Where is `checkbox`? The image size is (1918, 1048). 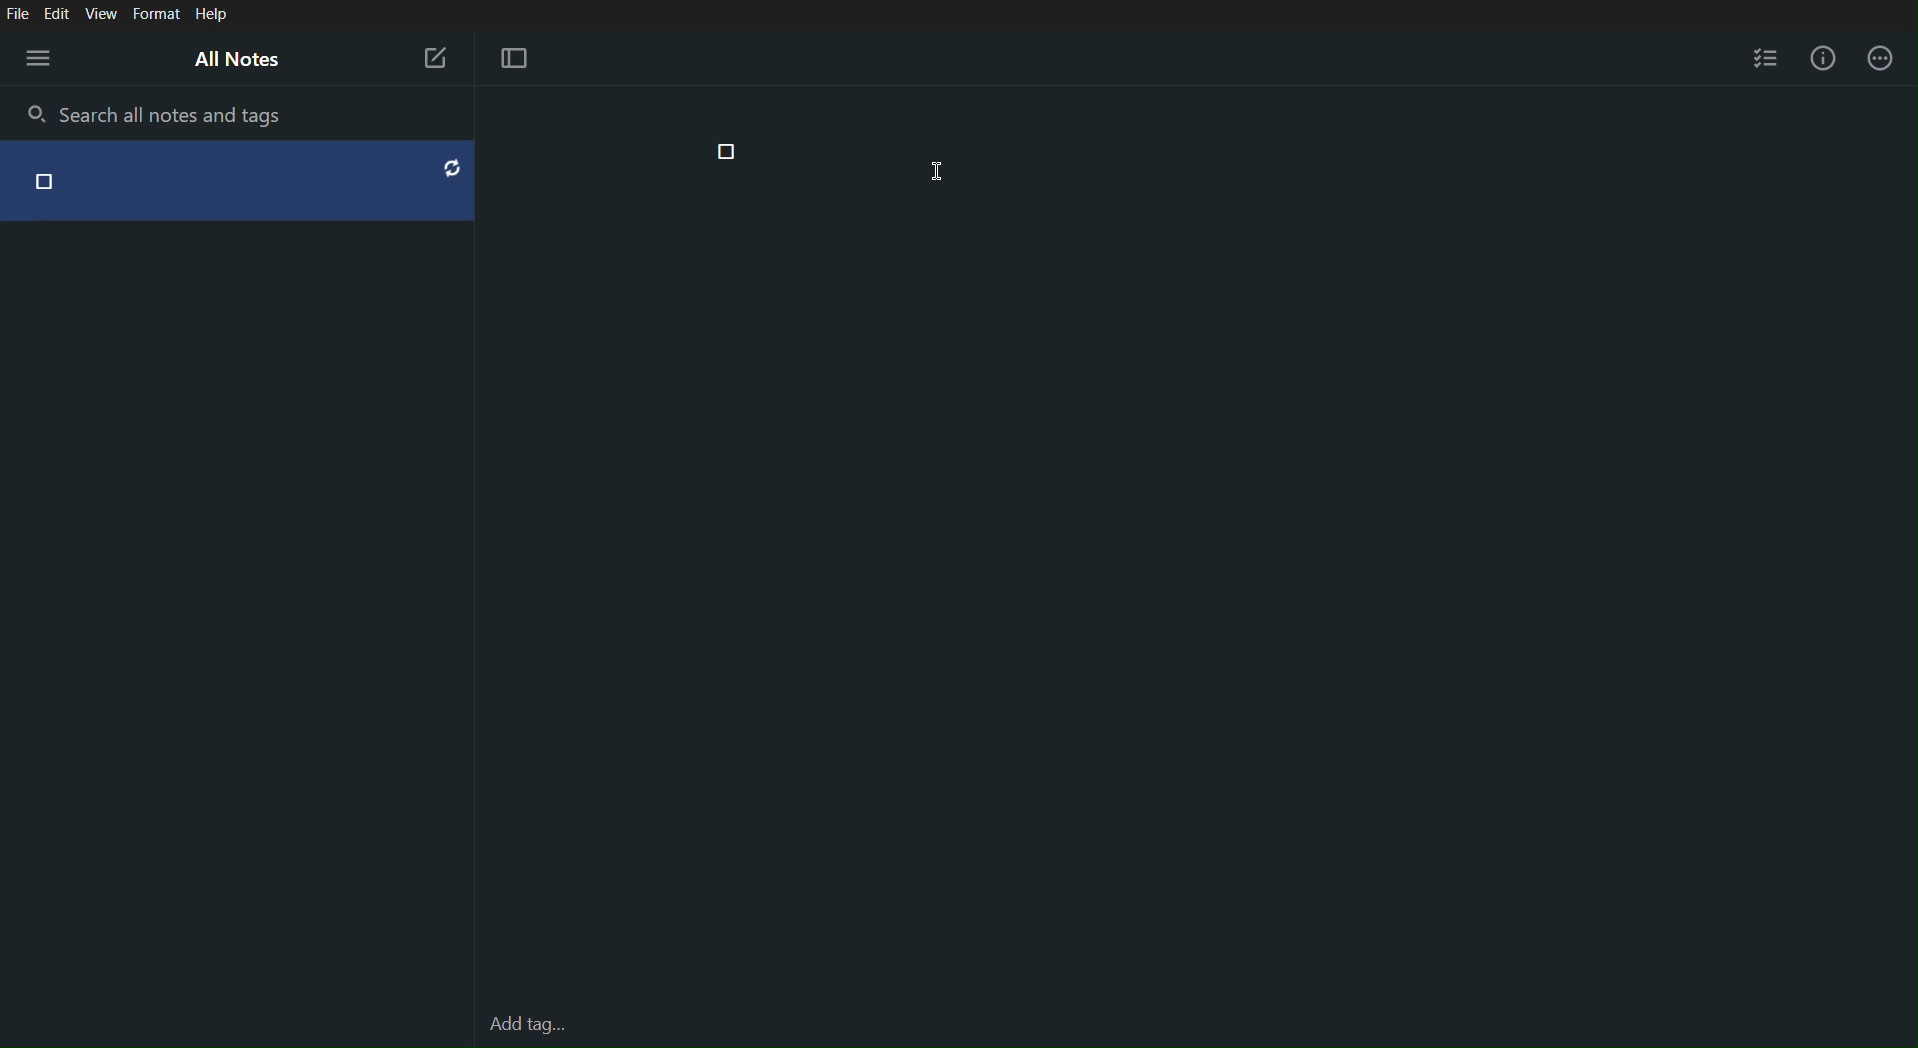 checkbox is located at coordinates (39, 180).